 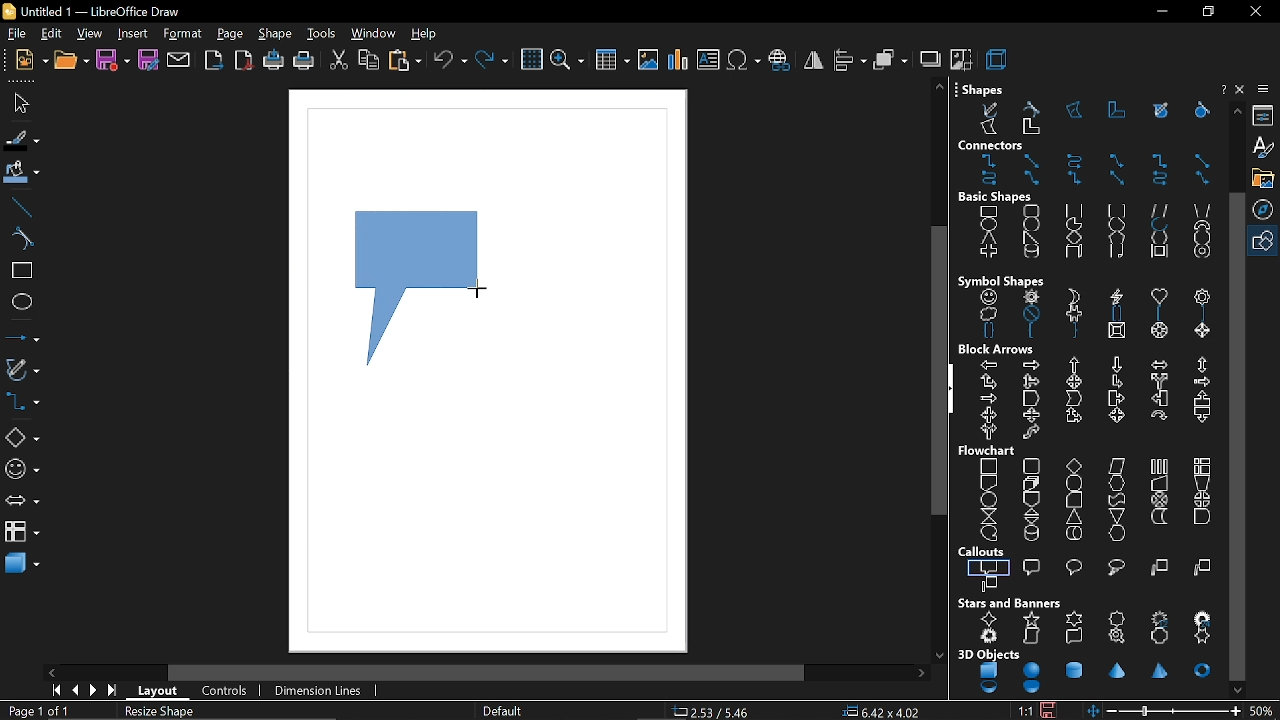 I want to click on polygon, so click(x=1076, y=111).